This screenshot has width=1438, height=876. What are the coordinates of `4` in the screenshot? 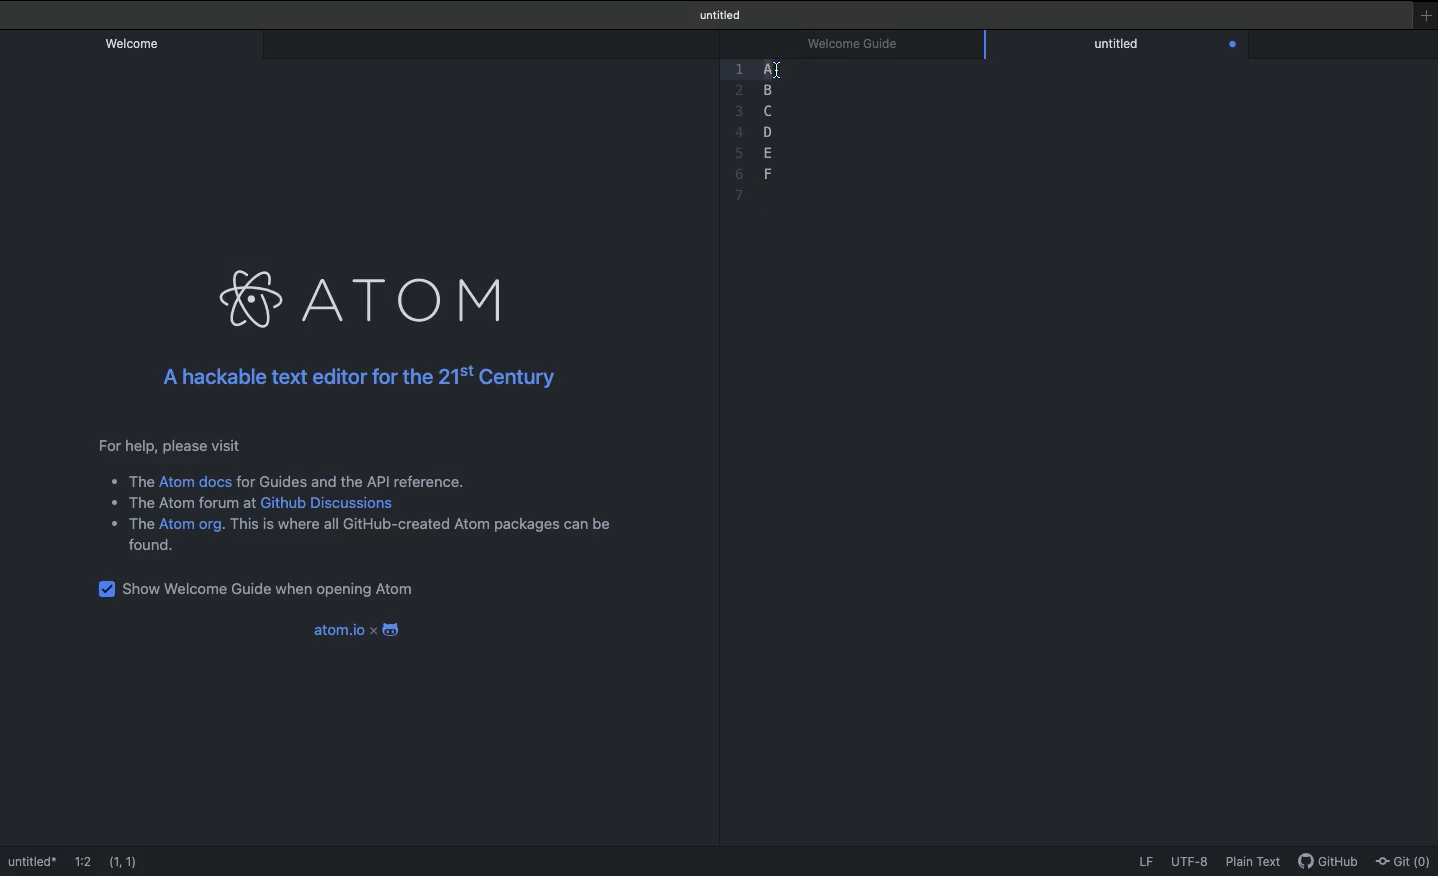 It's located at (736, 131).